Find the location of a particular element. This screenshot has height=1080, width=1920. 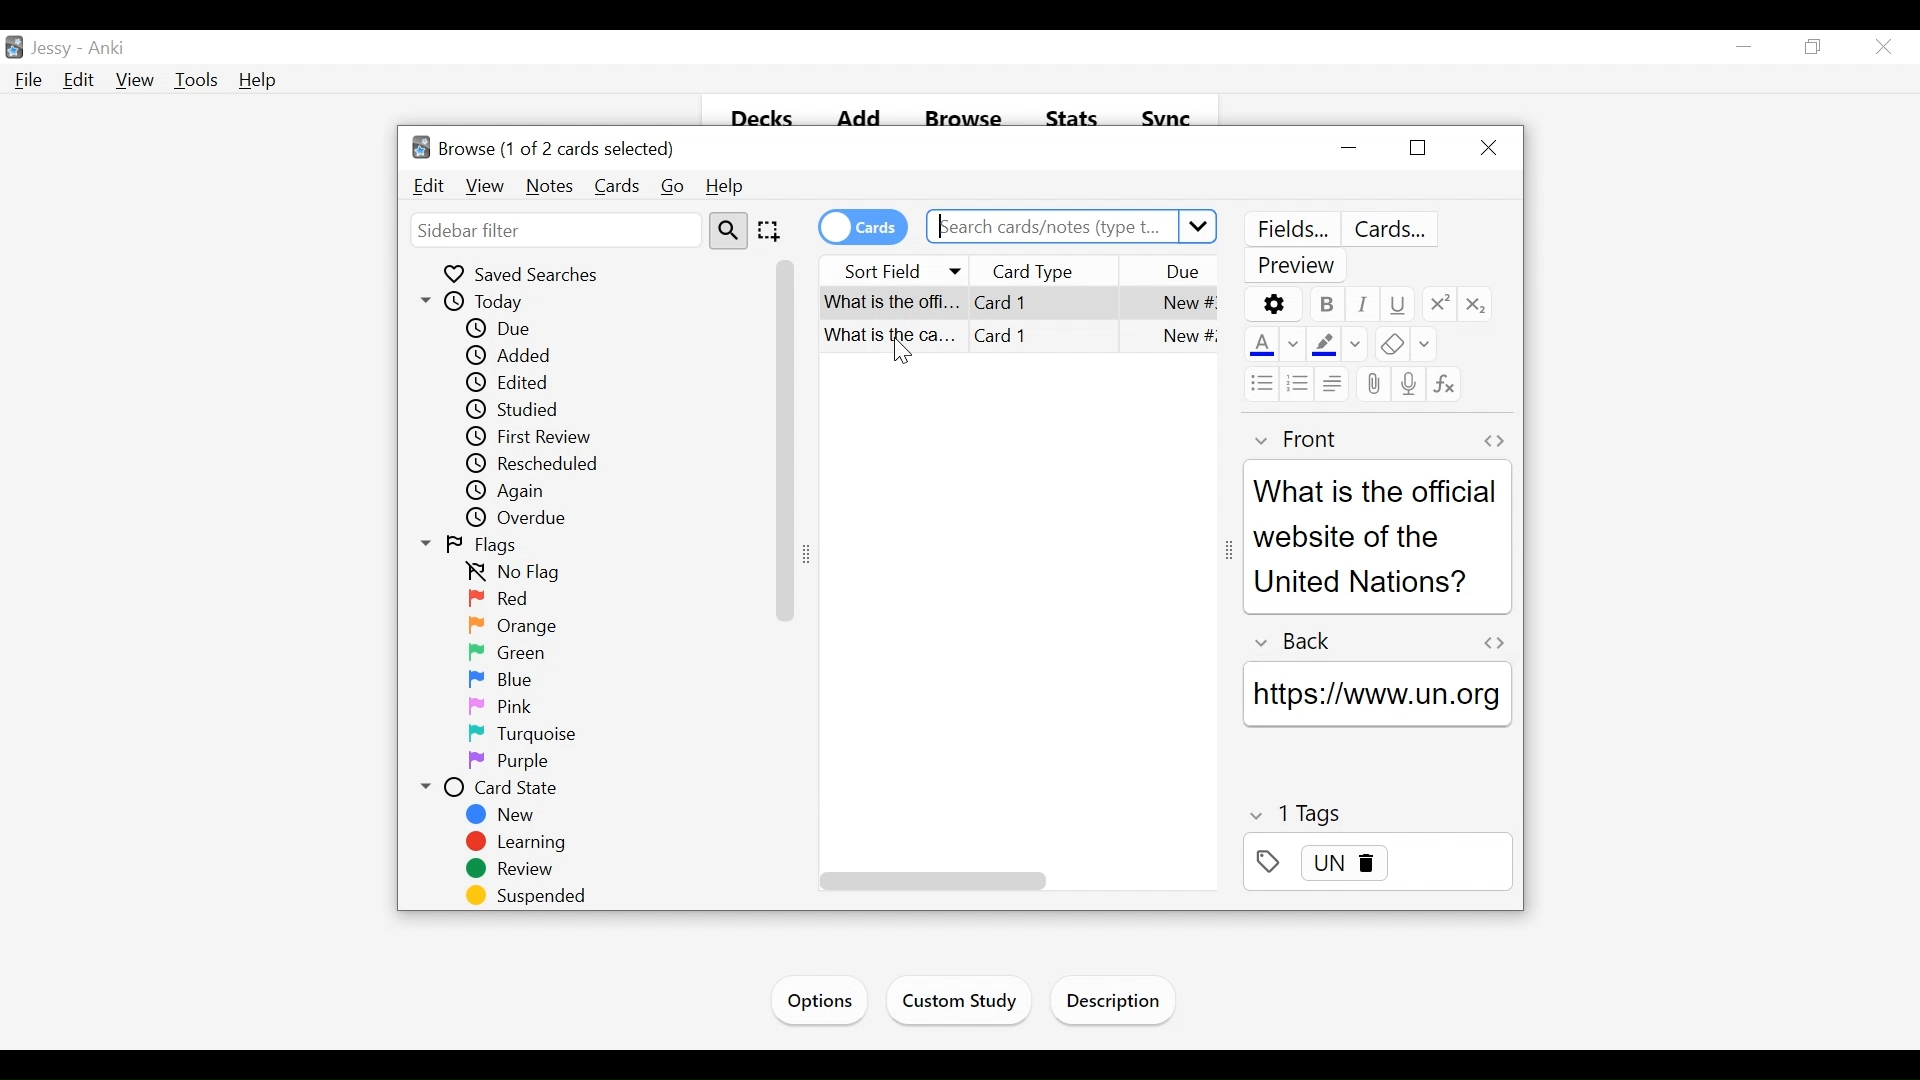

Change color is located at coordinates (1355, 345).